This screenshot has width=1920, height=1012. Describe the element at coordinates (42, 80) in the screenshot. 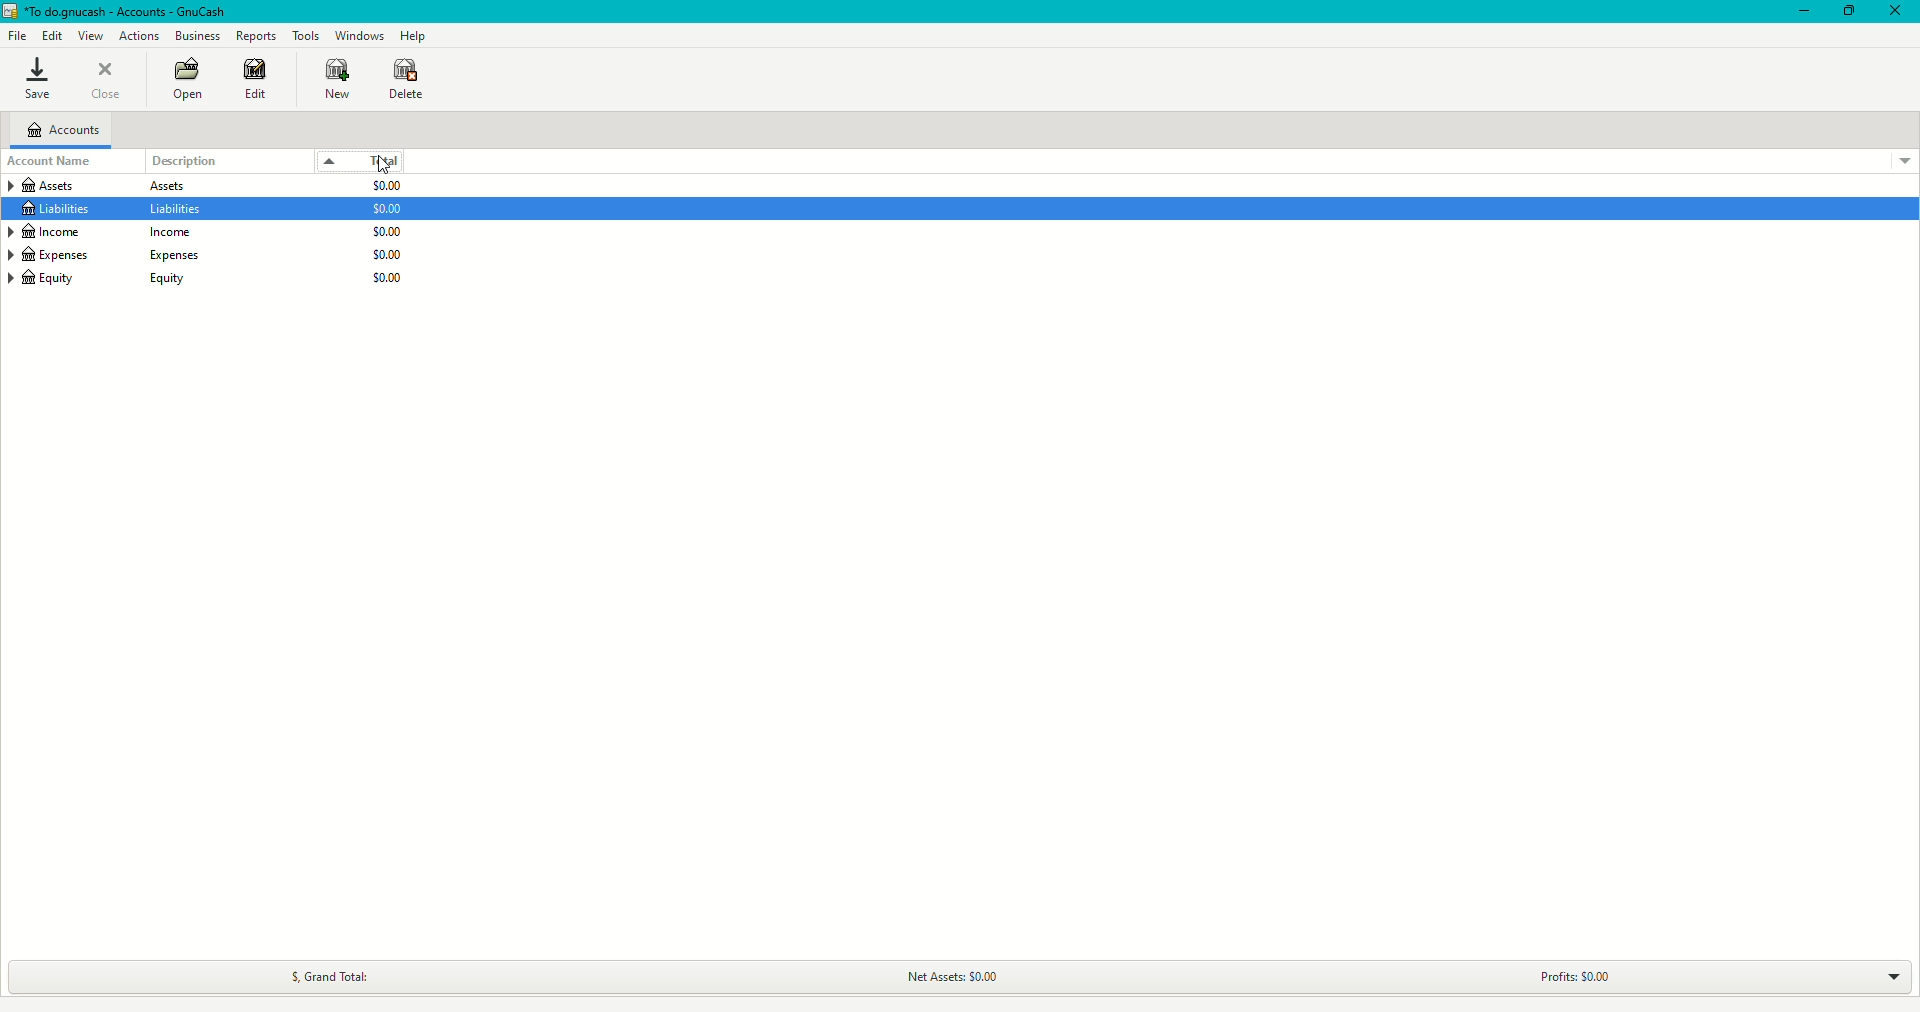

I see `Save` at that location.